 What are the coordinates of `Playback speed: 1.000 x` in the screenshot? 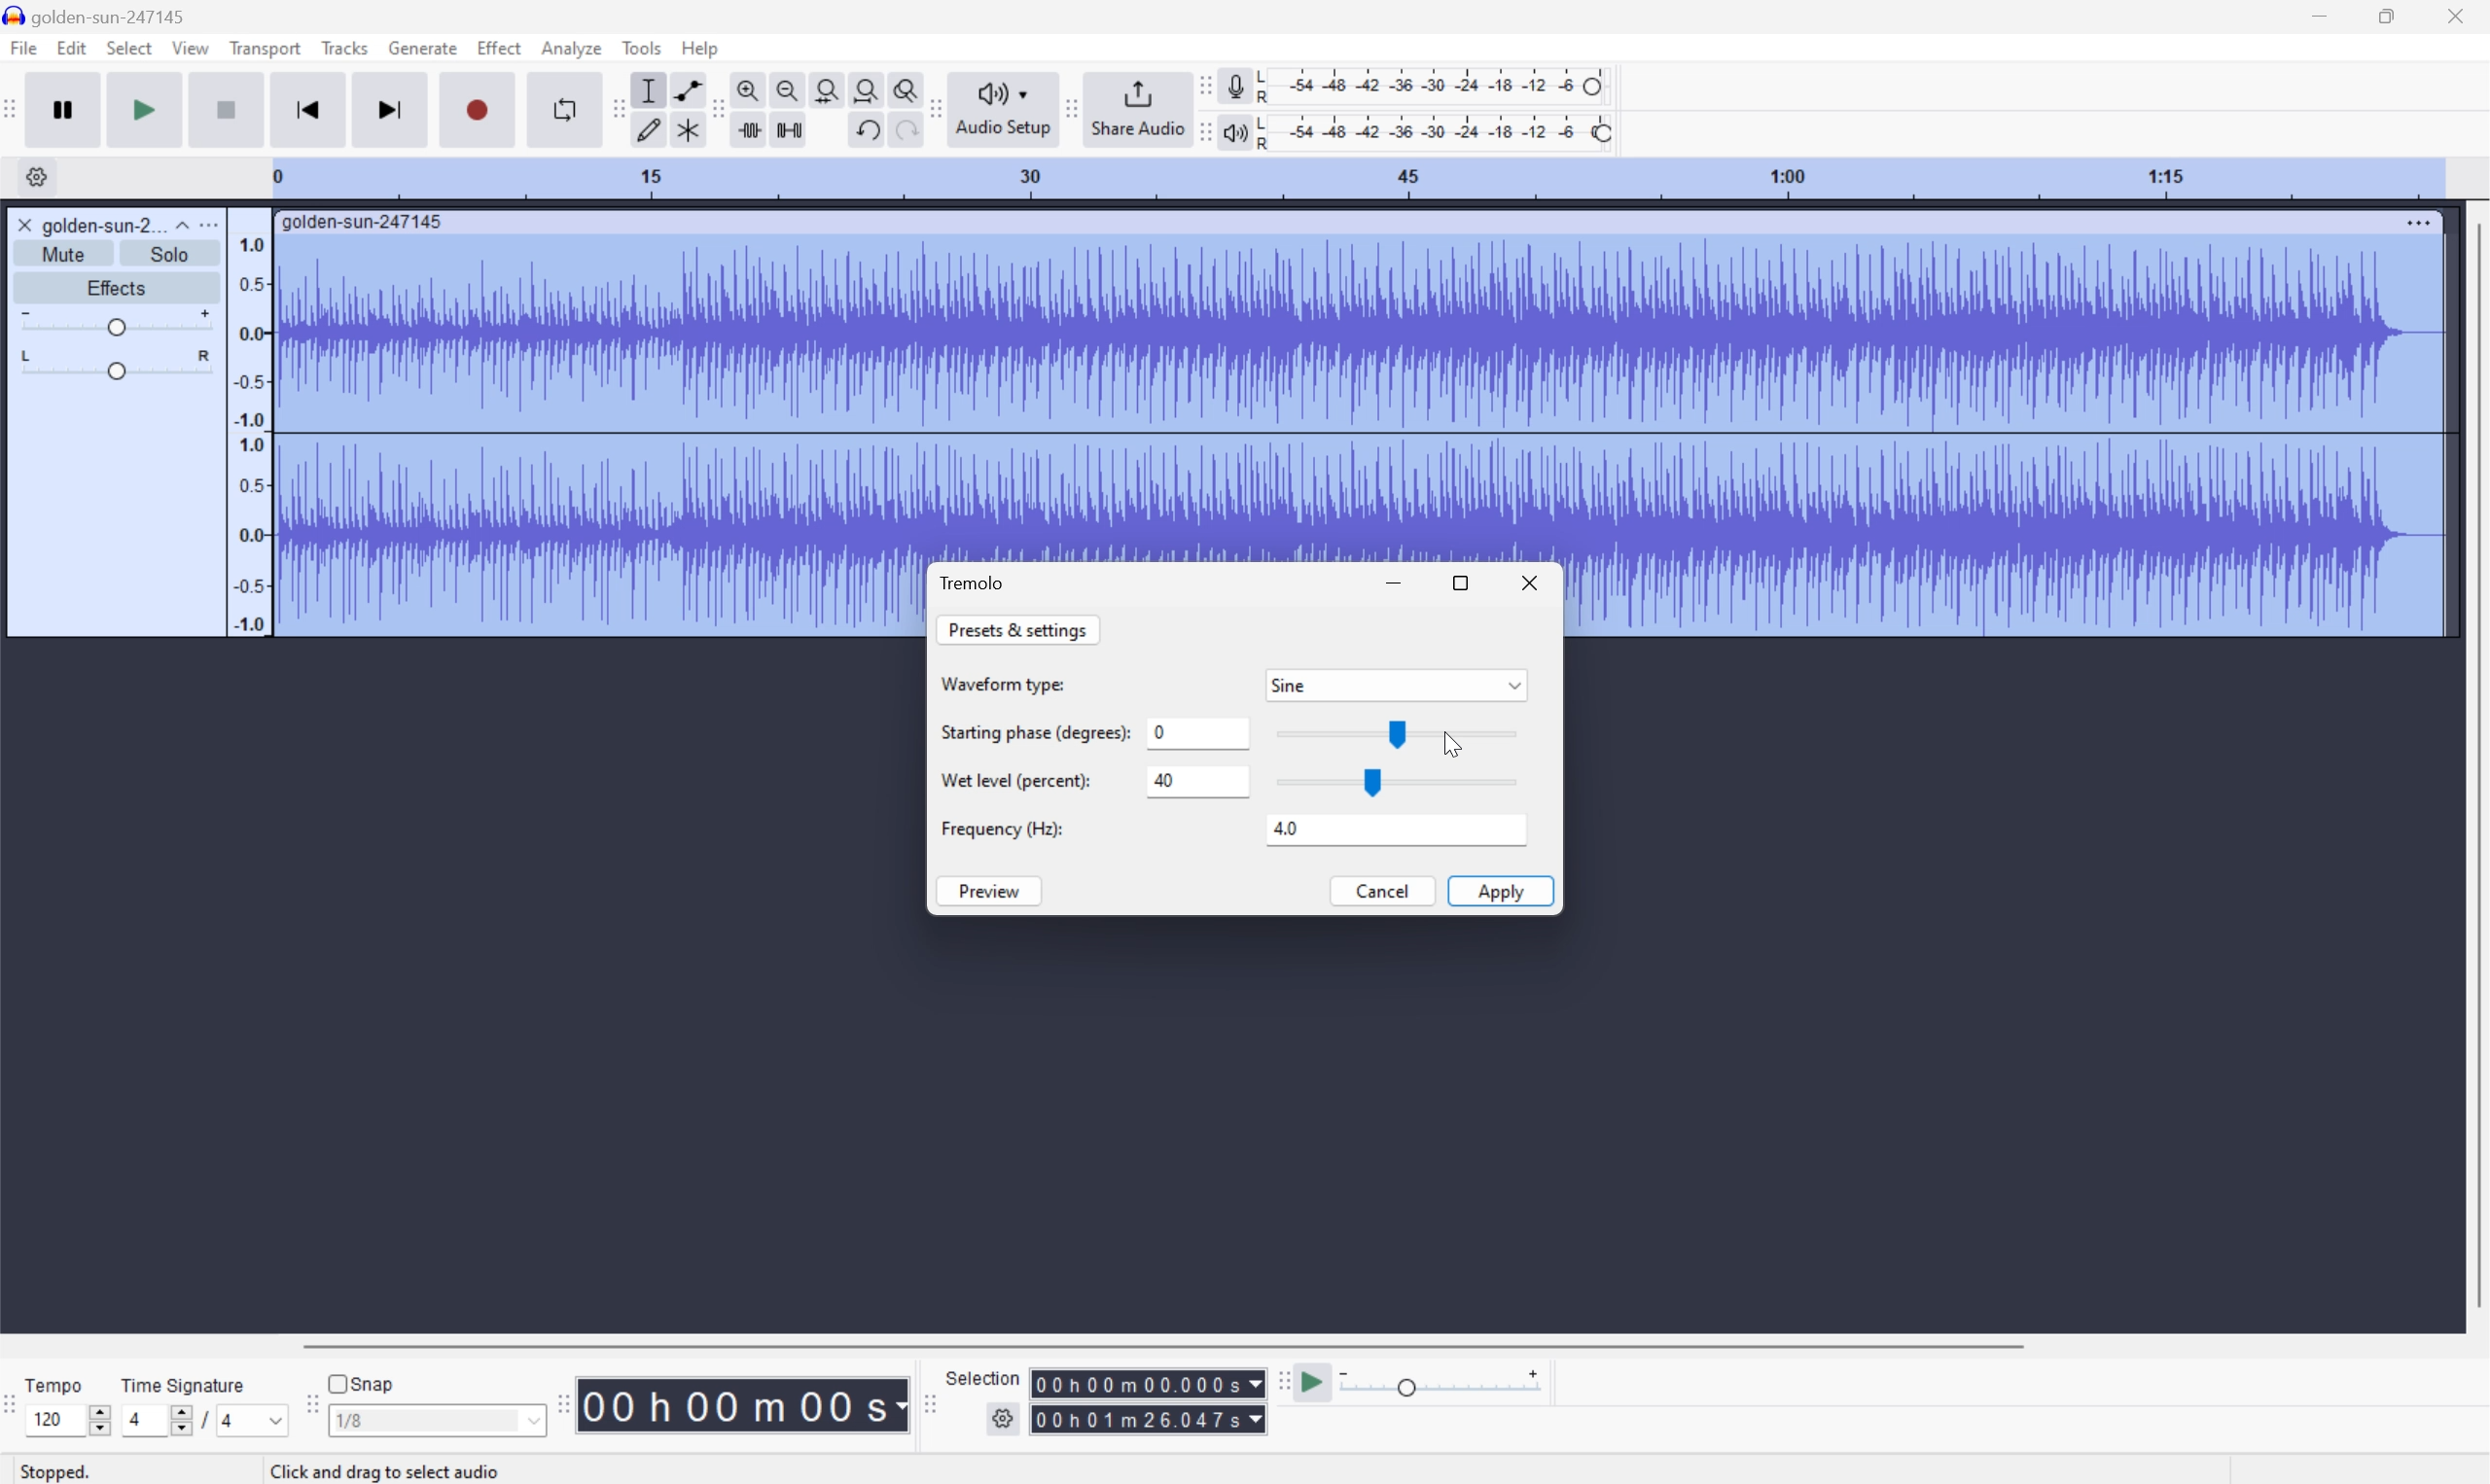 It's located at (1444, 1380).